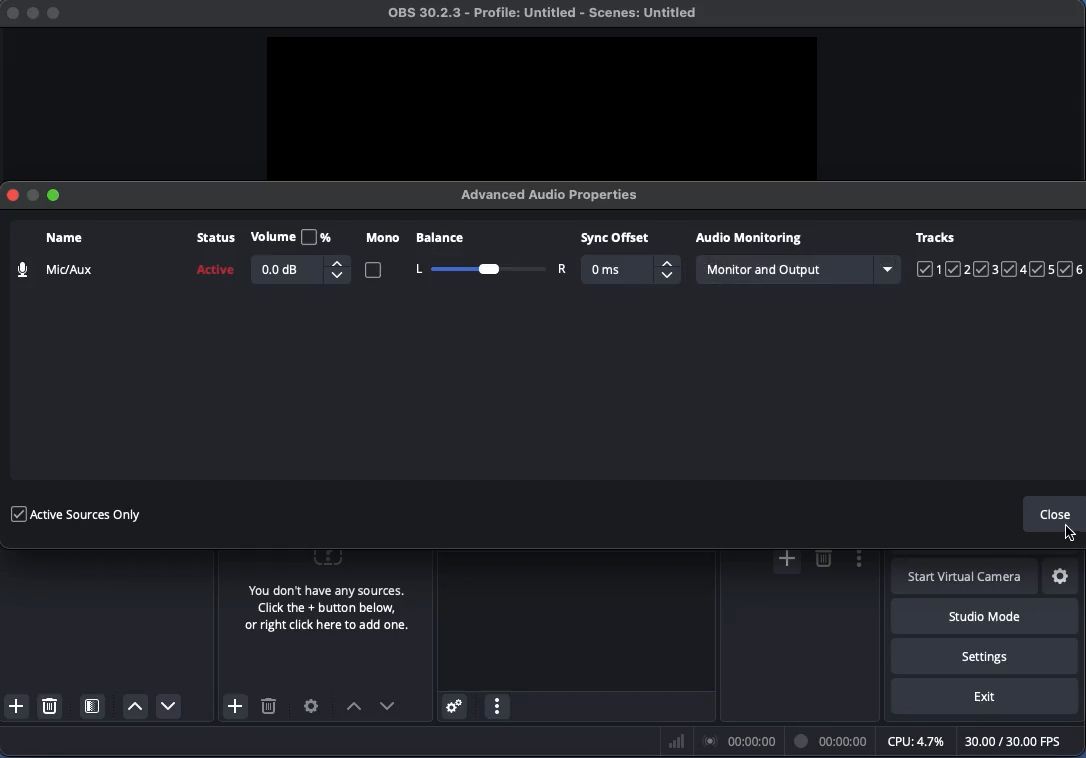  What do you see at coordinates (299, 256) in the screenshot?
I see `Volume ` at bounding box center [299, 256].